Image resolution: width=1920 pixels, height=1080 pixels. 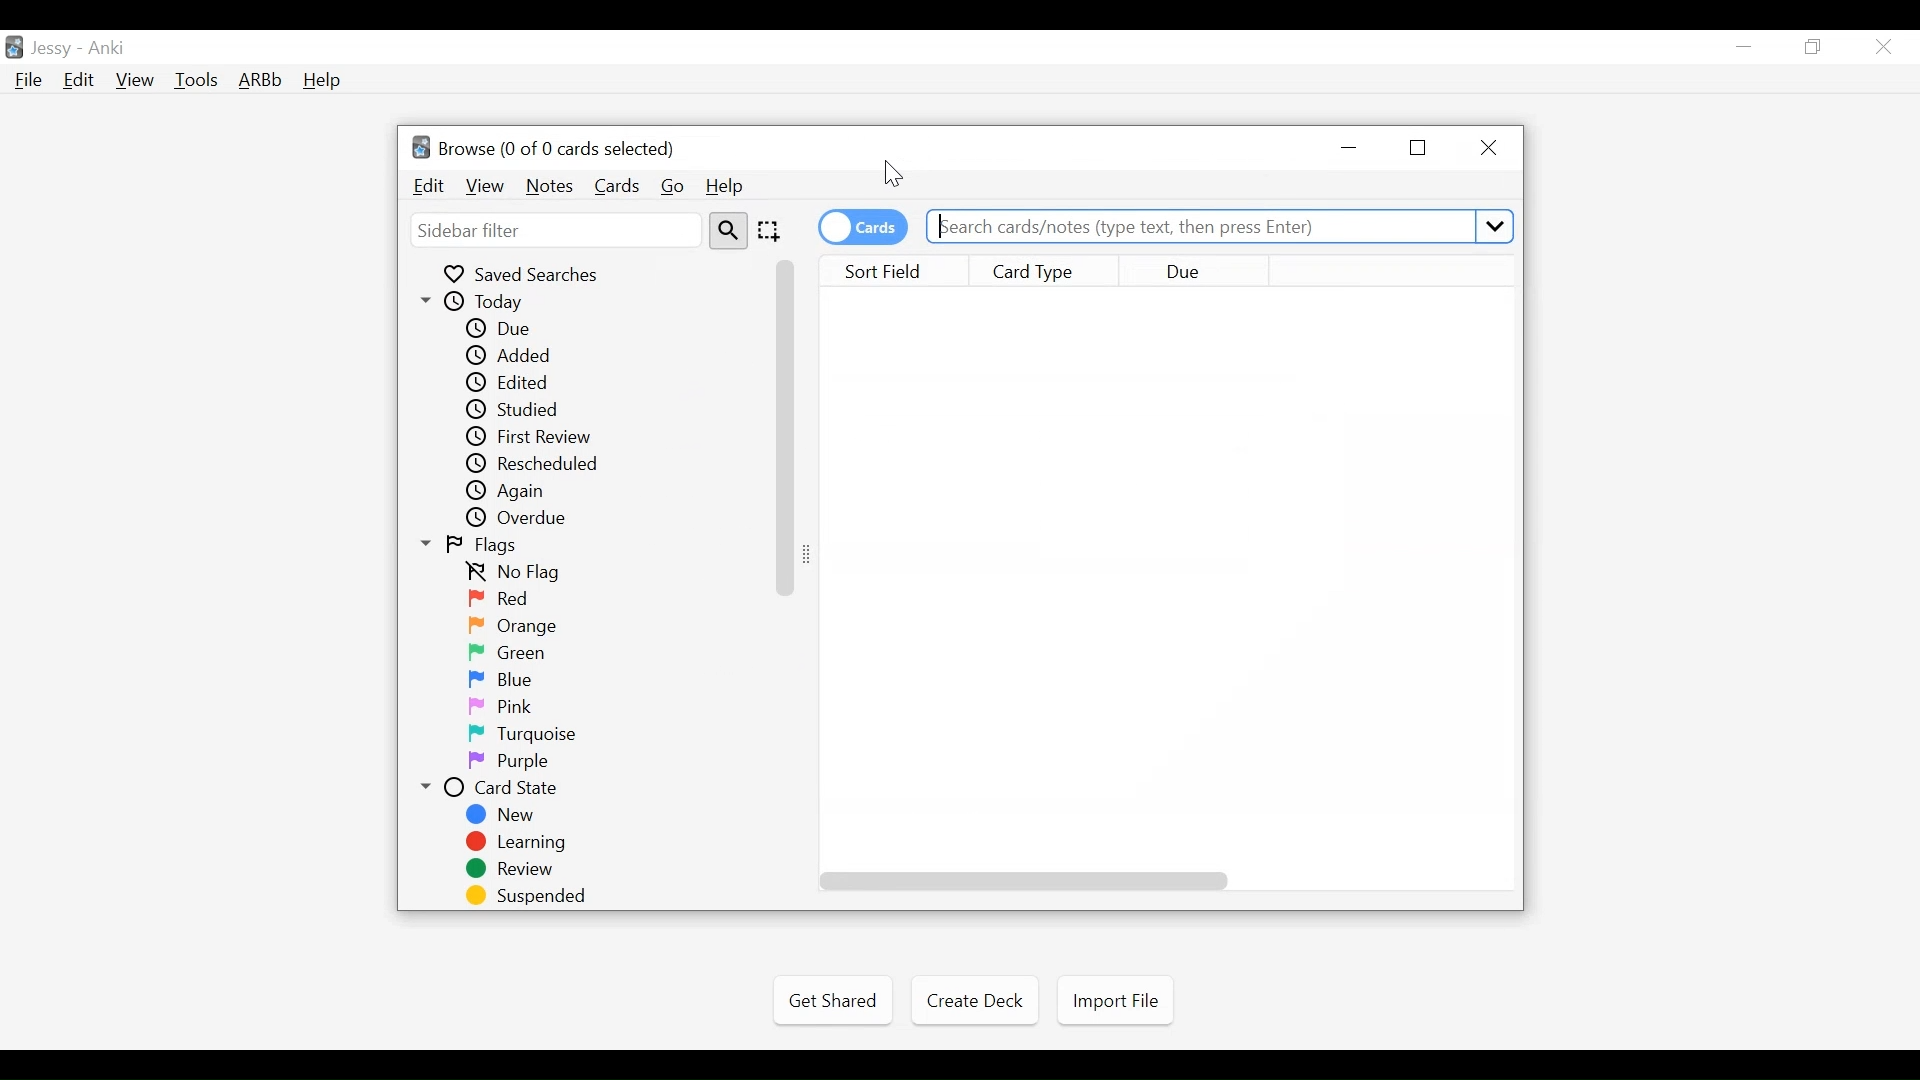 I want to click on Cursor, so click(x=893, y=177).